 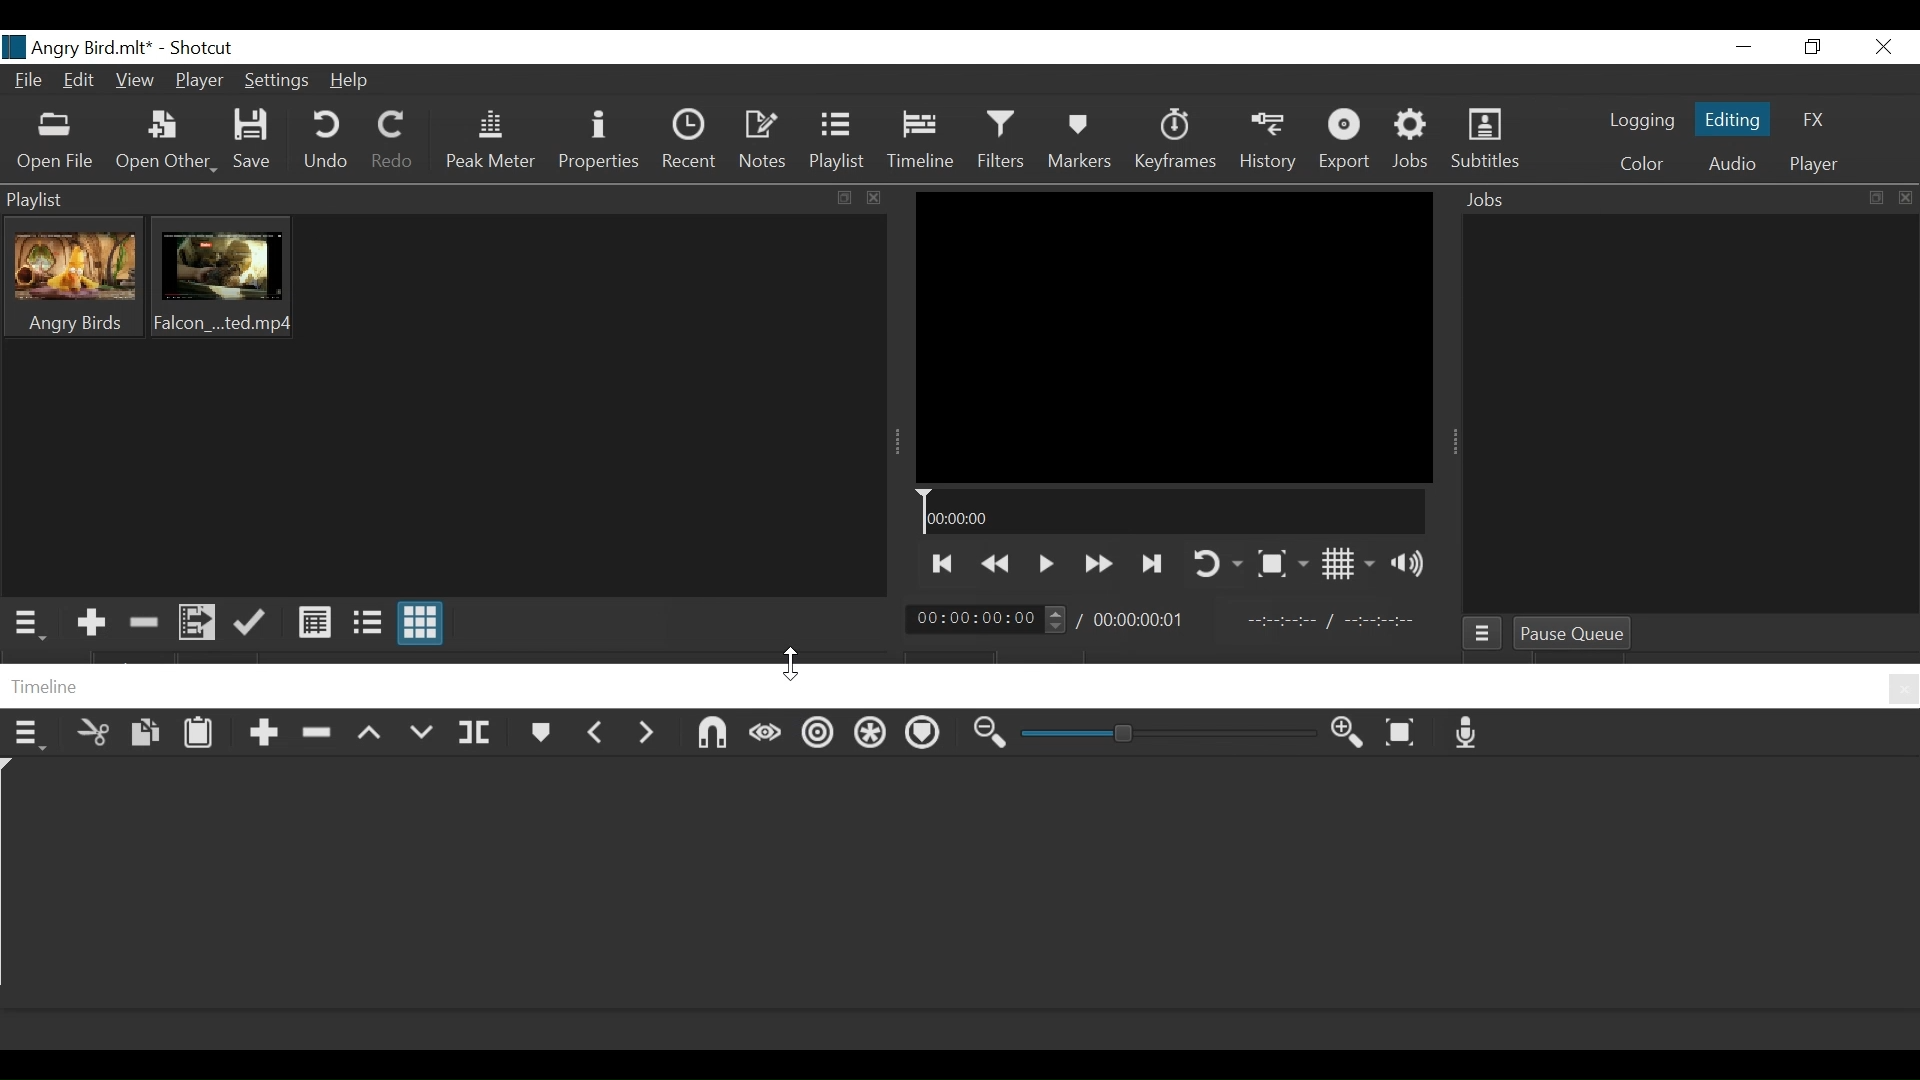 I want to click on Add the Source to the playlist, so click(x=91, y=622).